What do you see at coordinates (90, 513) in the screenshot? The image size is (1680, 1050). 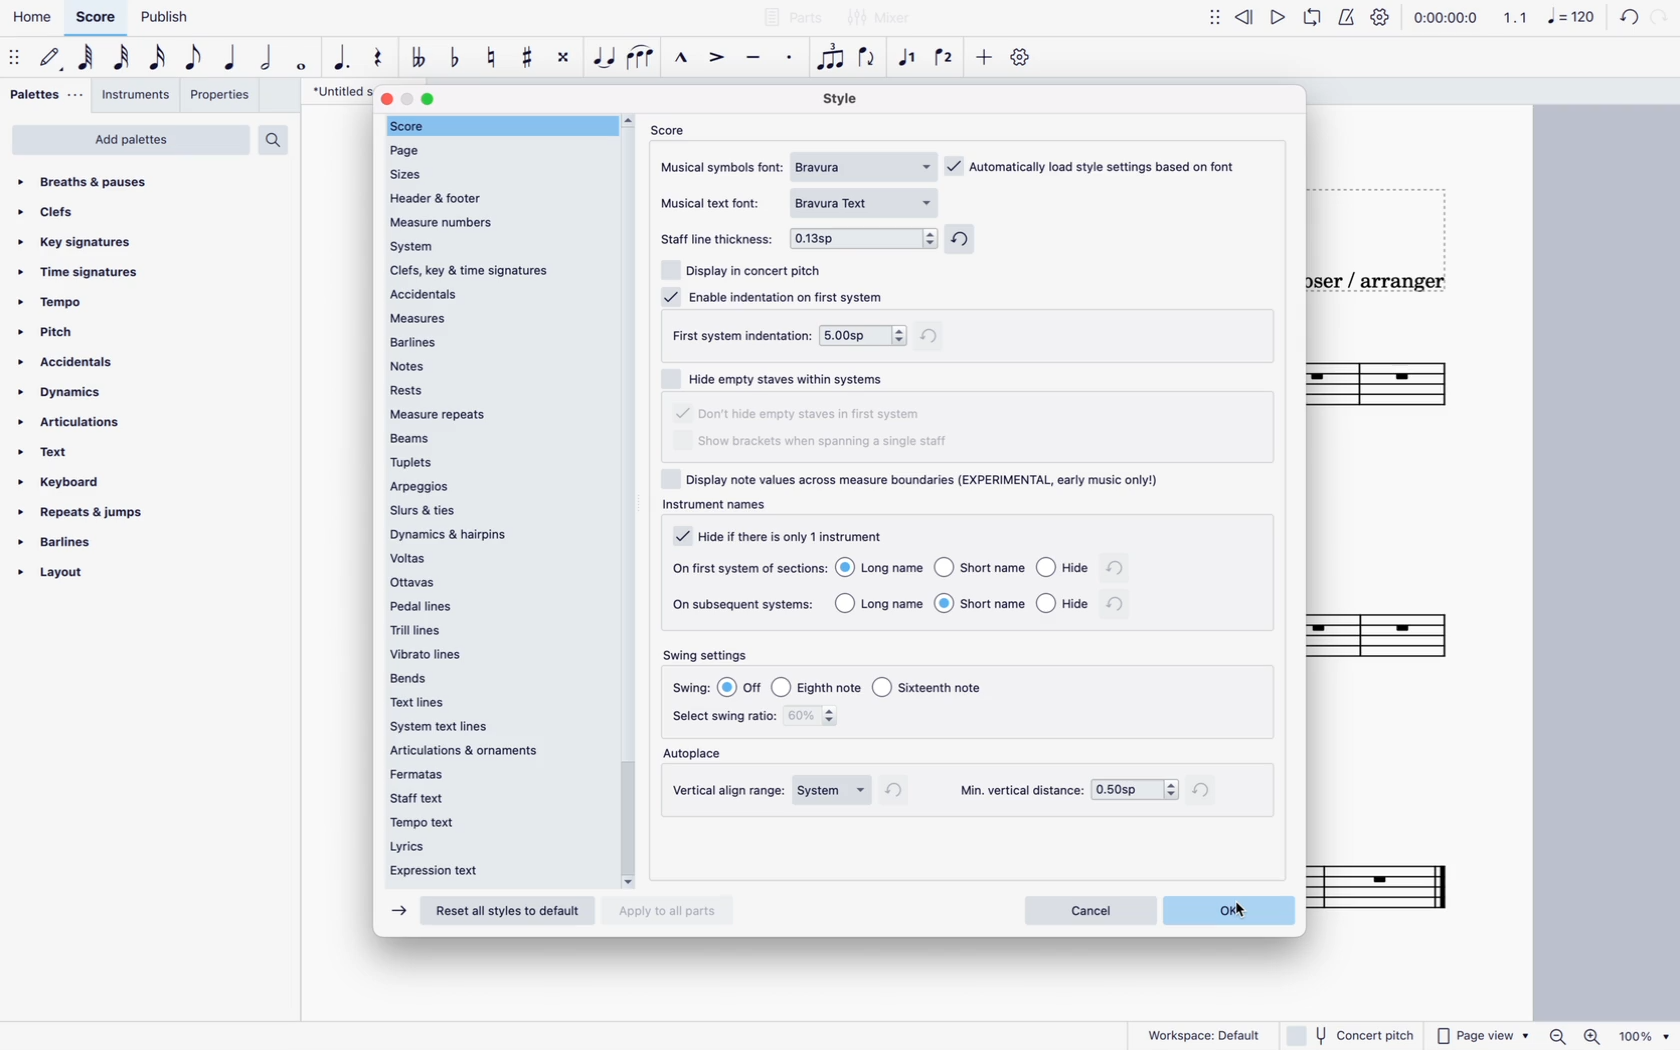 I see `repeats & jumps` at bounding box center [90, 513].